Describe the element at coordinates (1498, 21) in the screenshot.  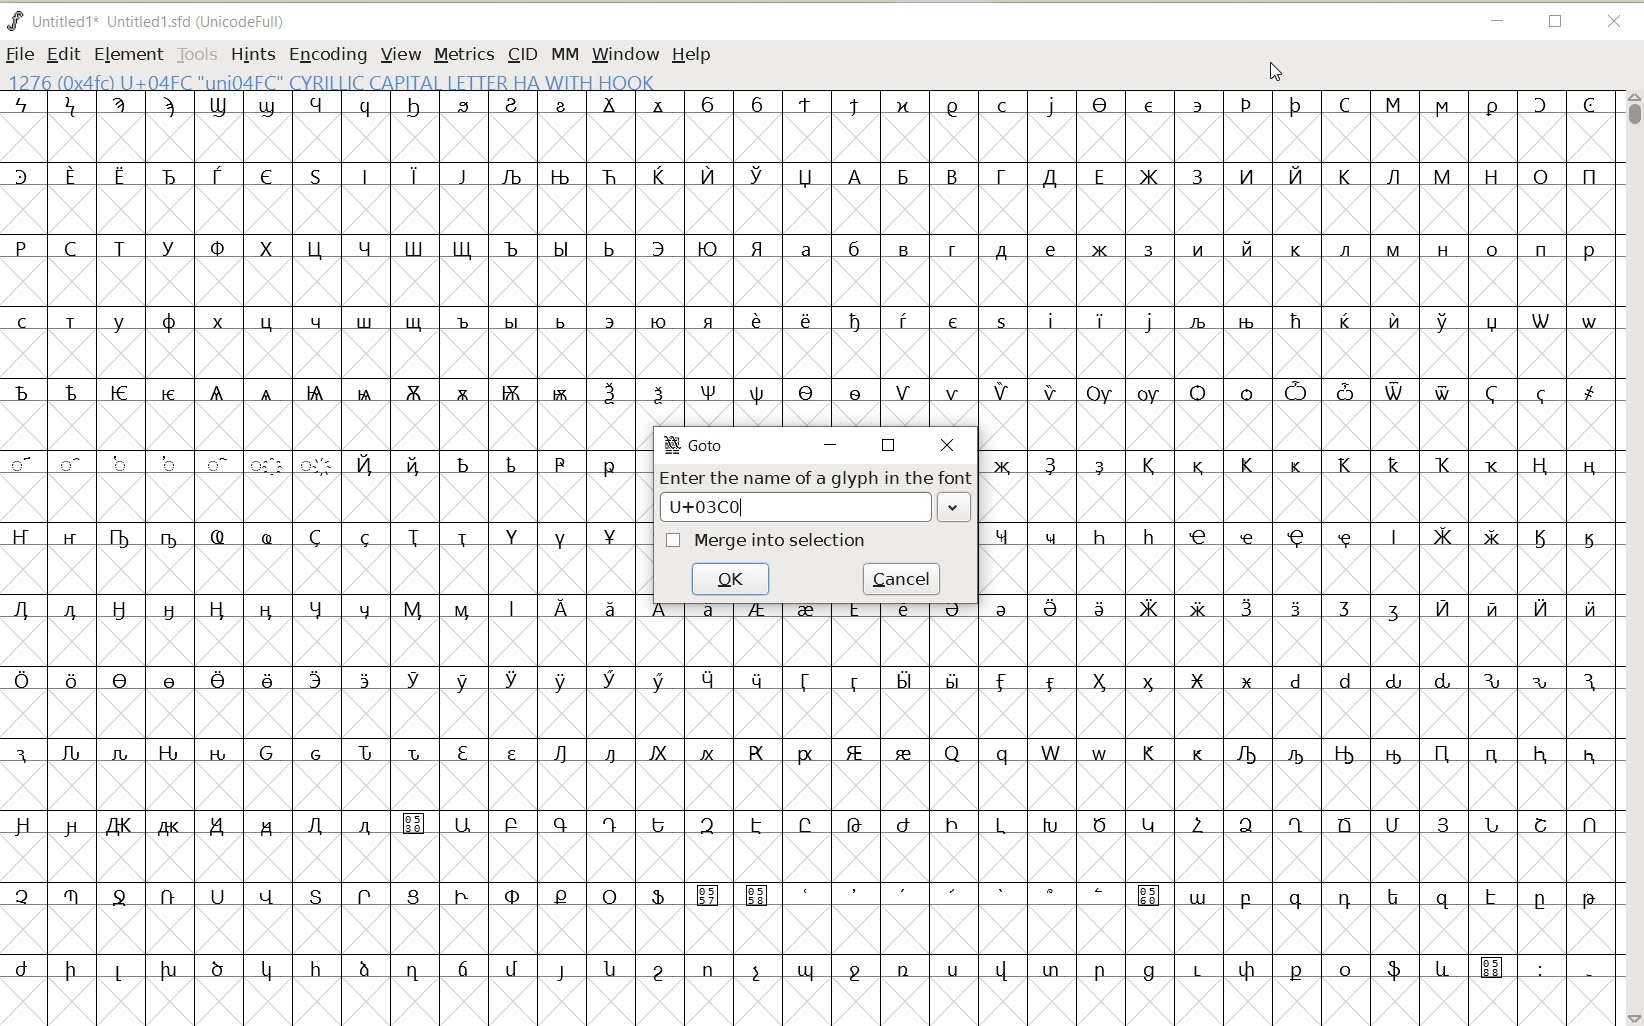
I see `MINIMIZE` at that location.